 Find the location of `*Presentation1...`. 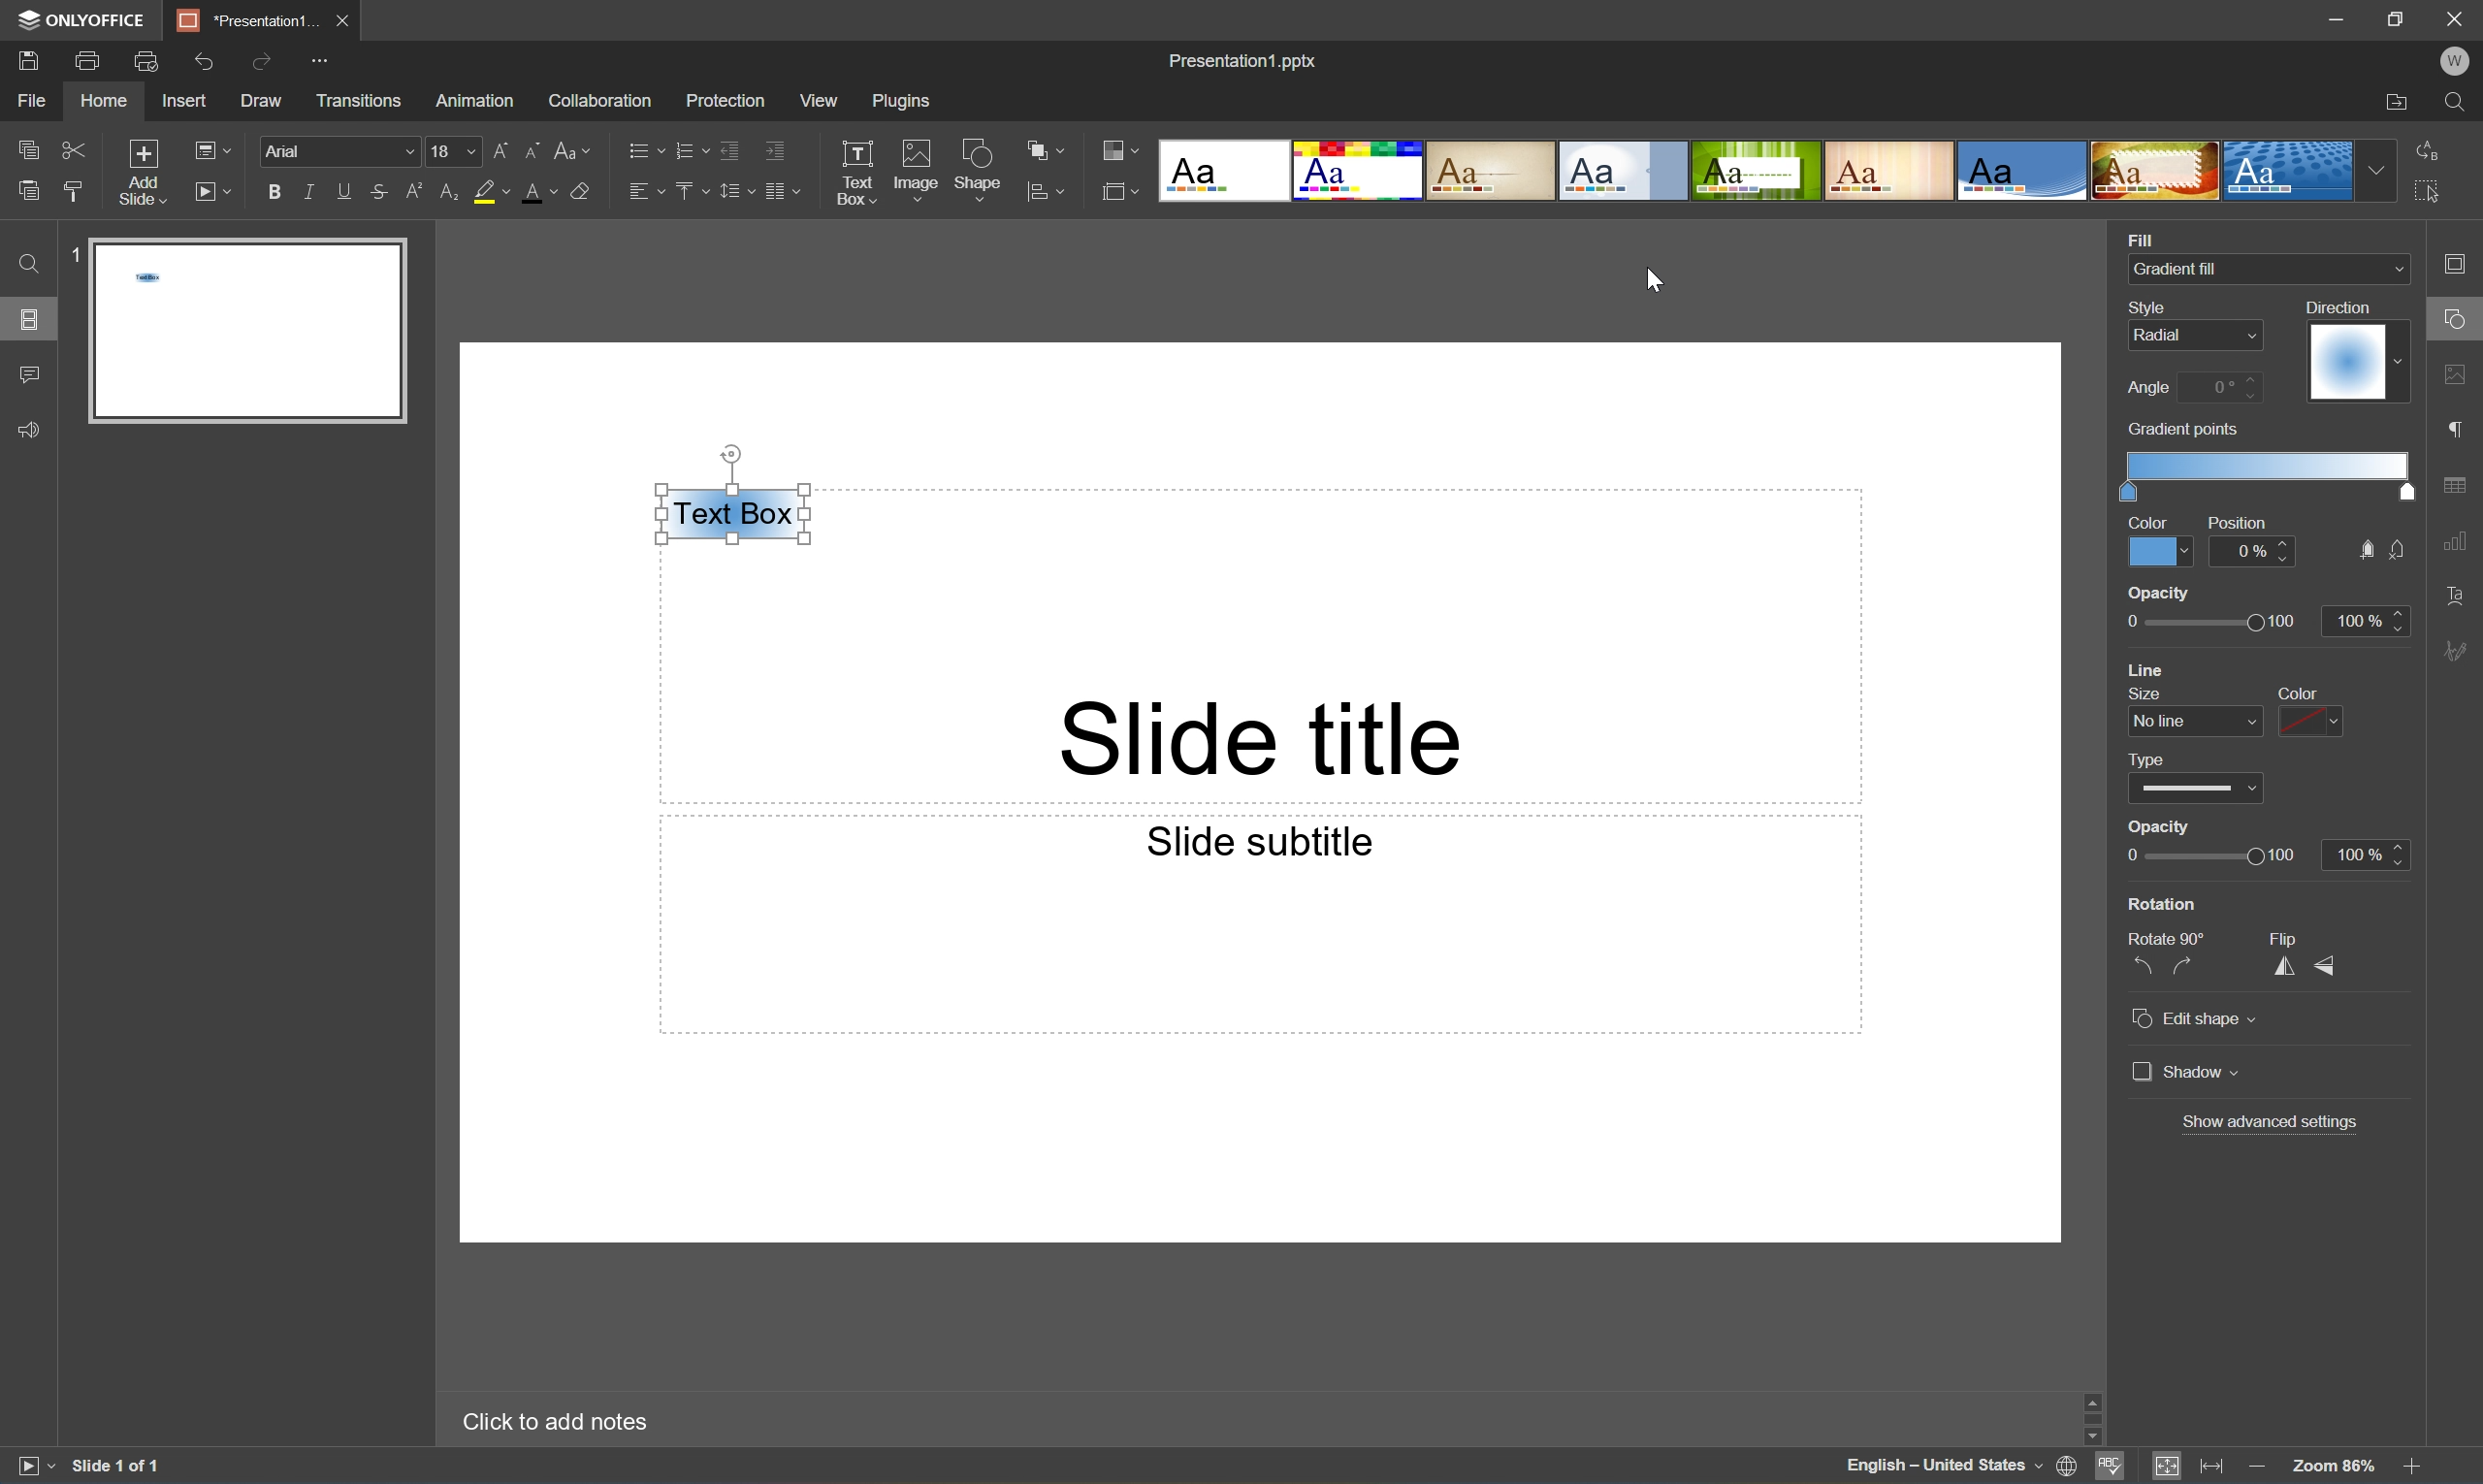

*Presentation1... is located at coordinates (247, 21).